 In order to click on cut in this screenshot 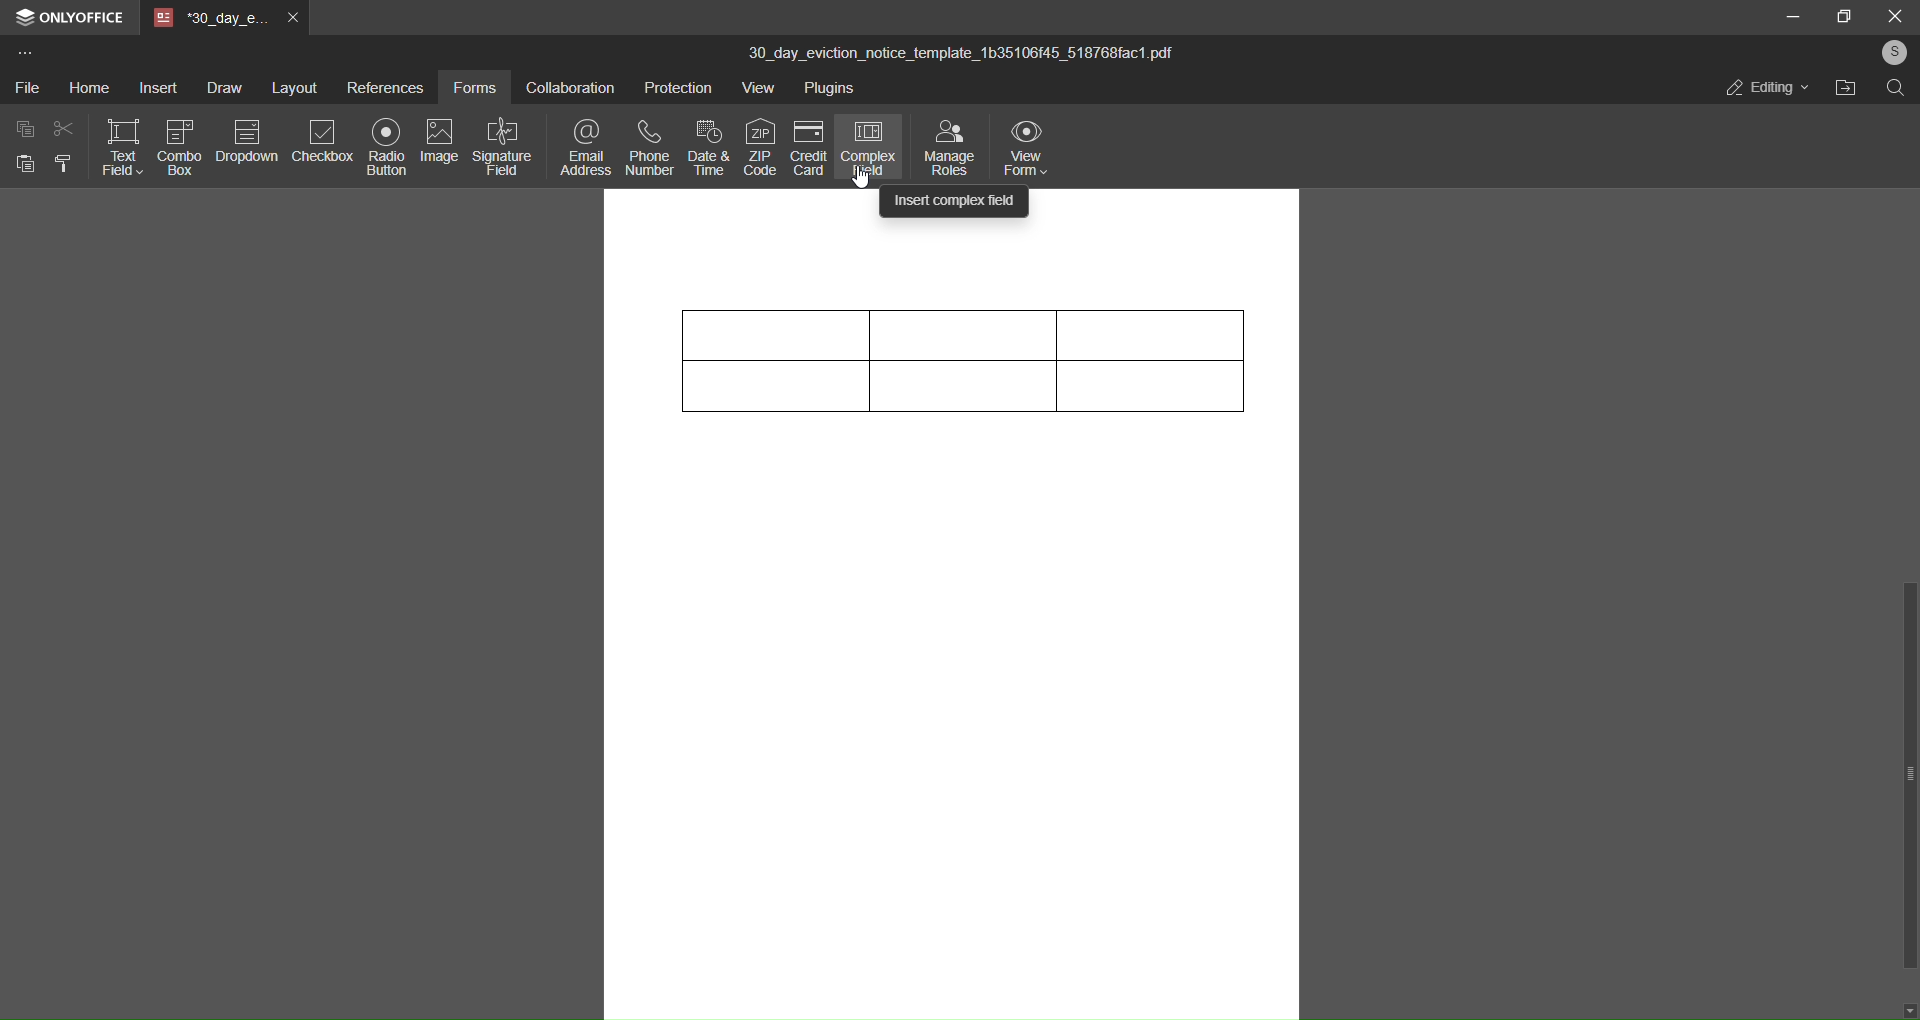, I will do `click(62, 129)`.